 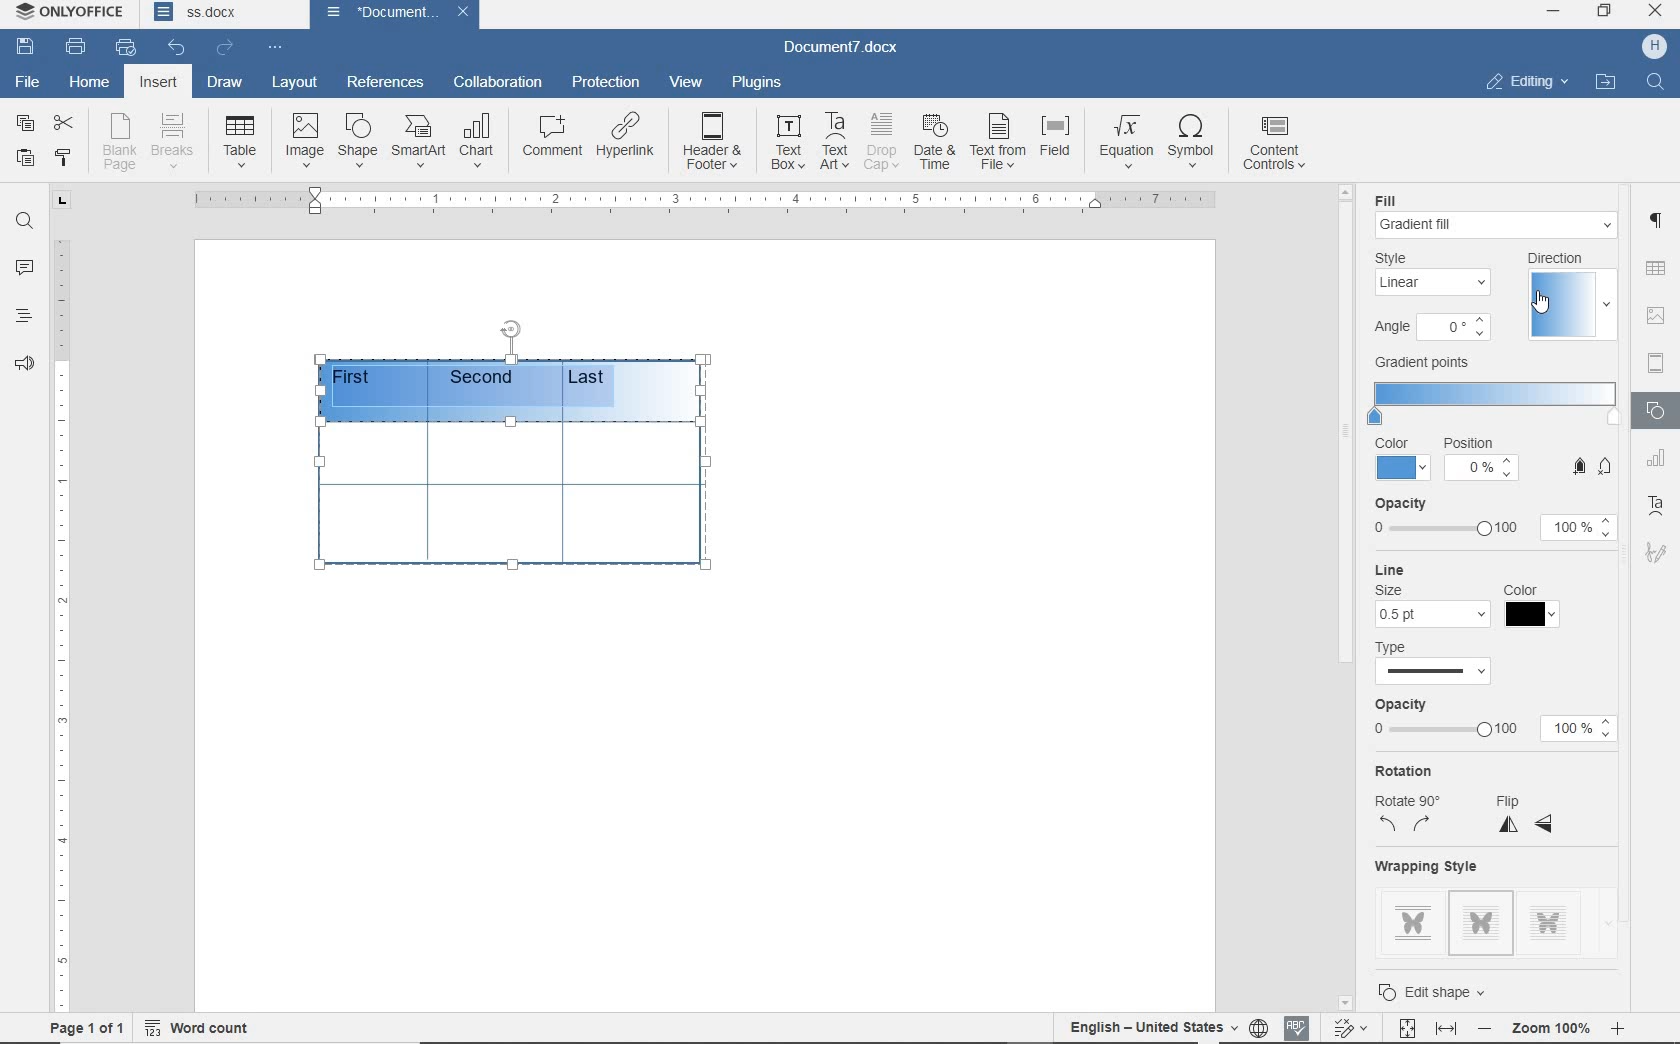 I want to click on position, so click(x=1484, y=469).